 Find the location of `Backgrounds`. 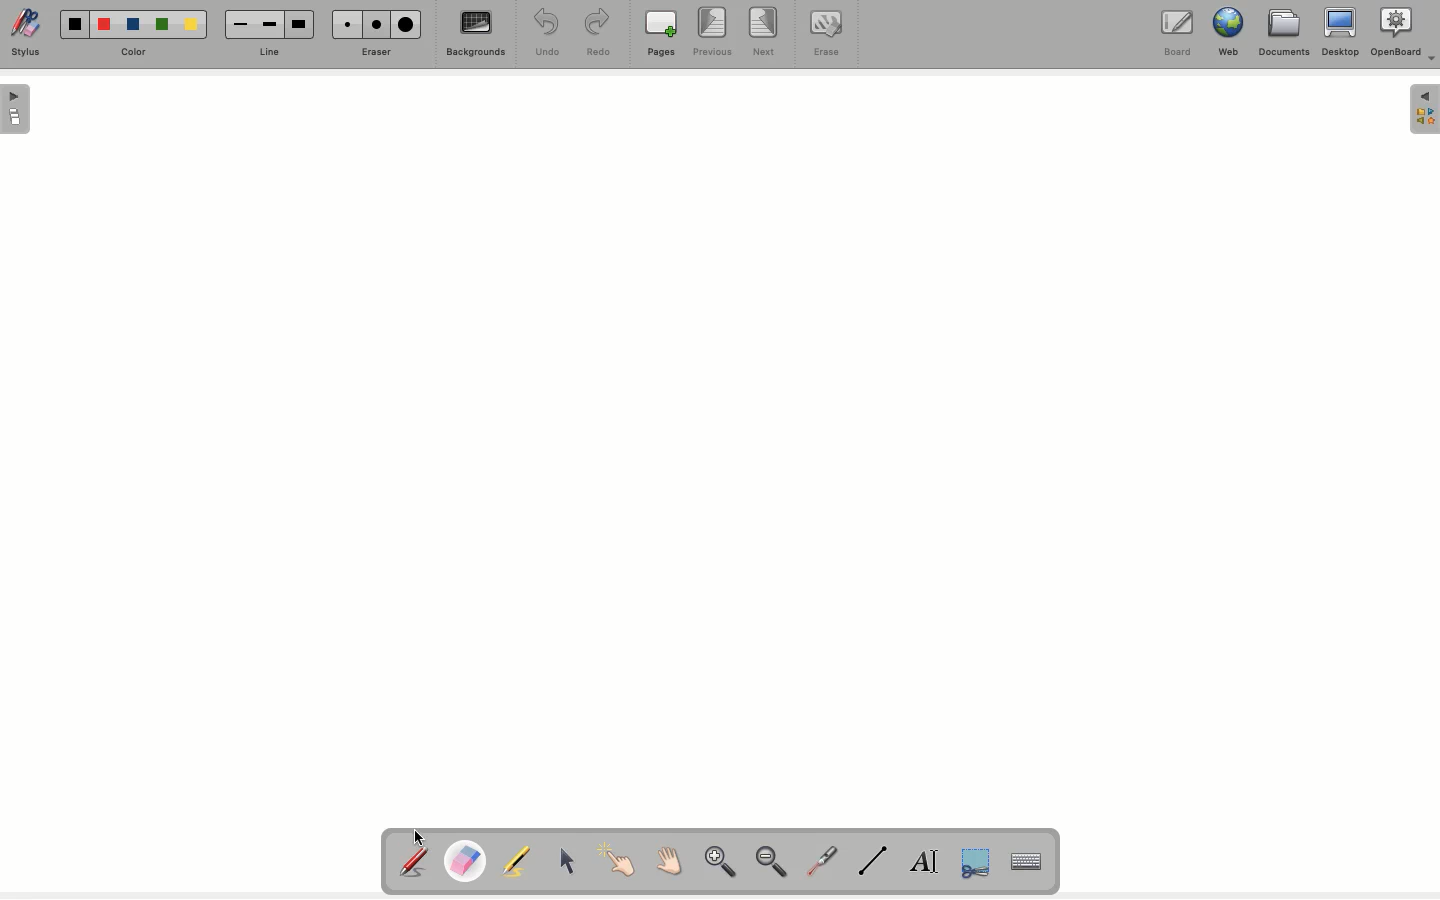

Backgrounds is located at coordinates (477, 37).